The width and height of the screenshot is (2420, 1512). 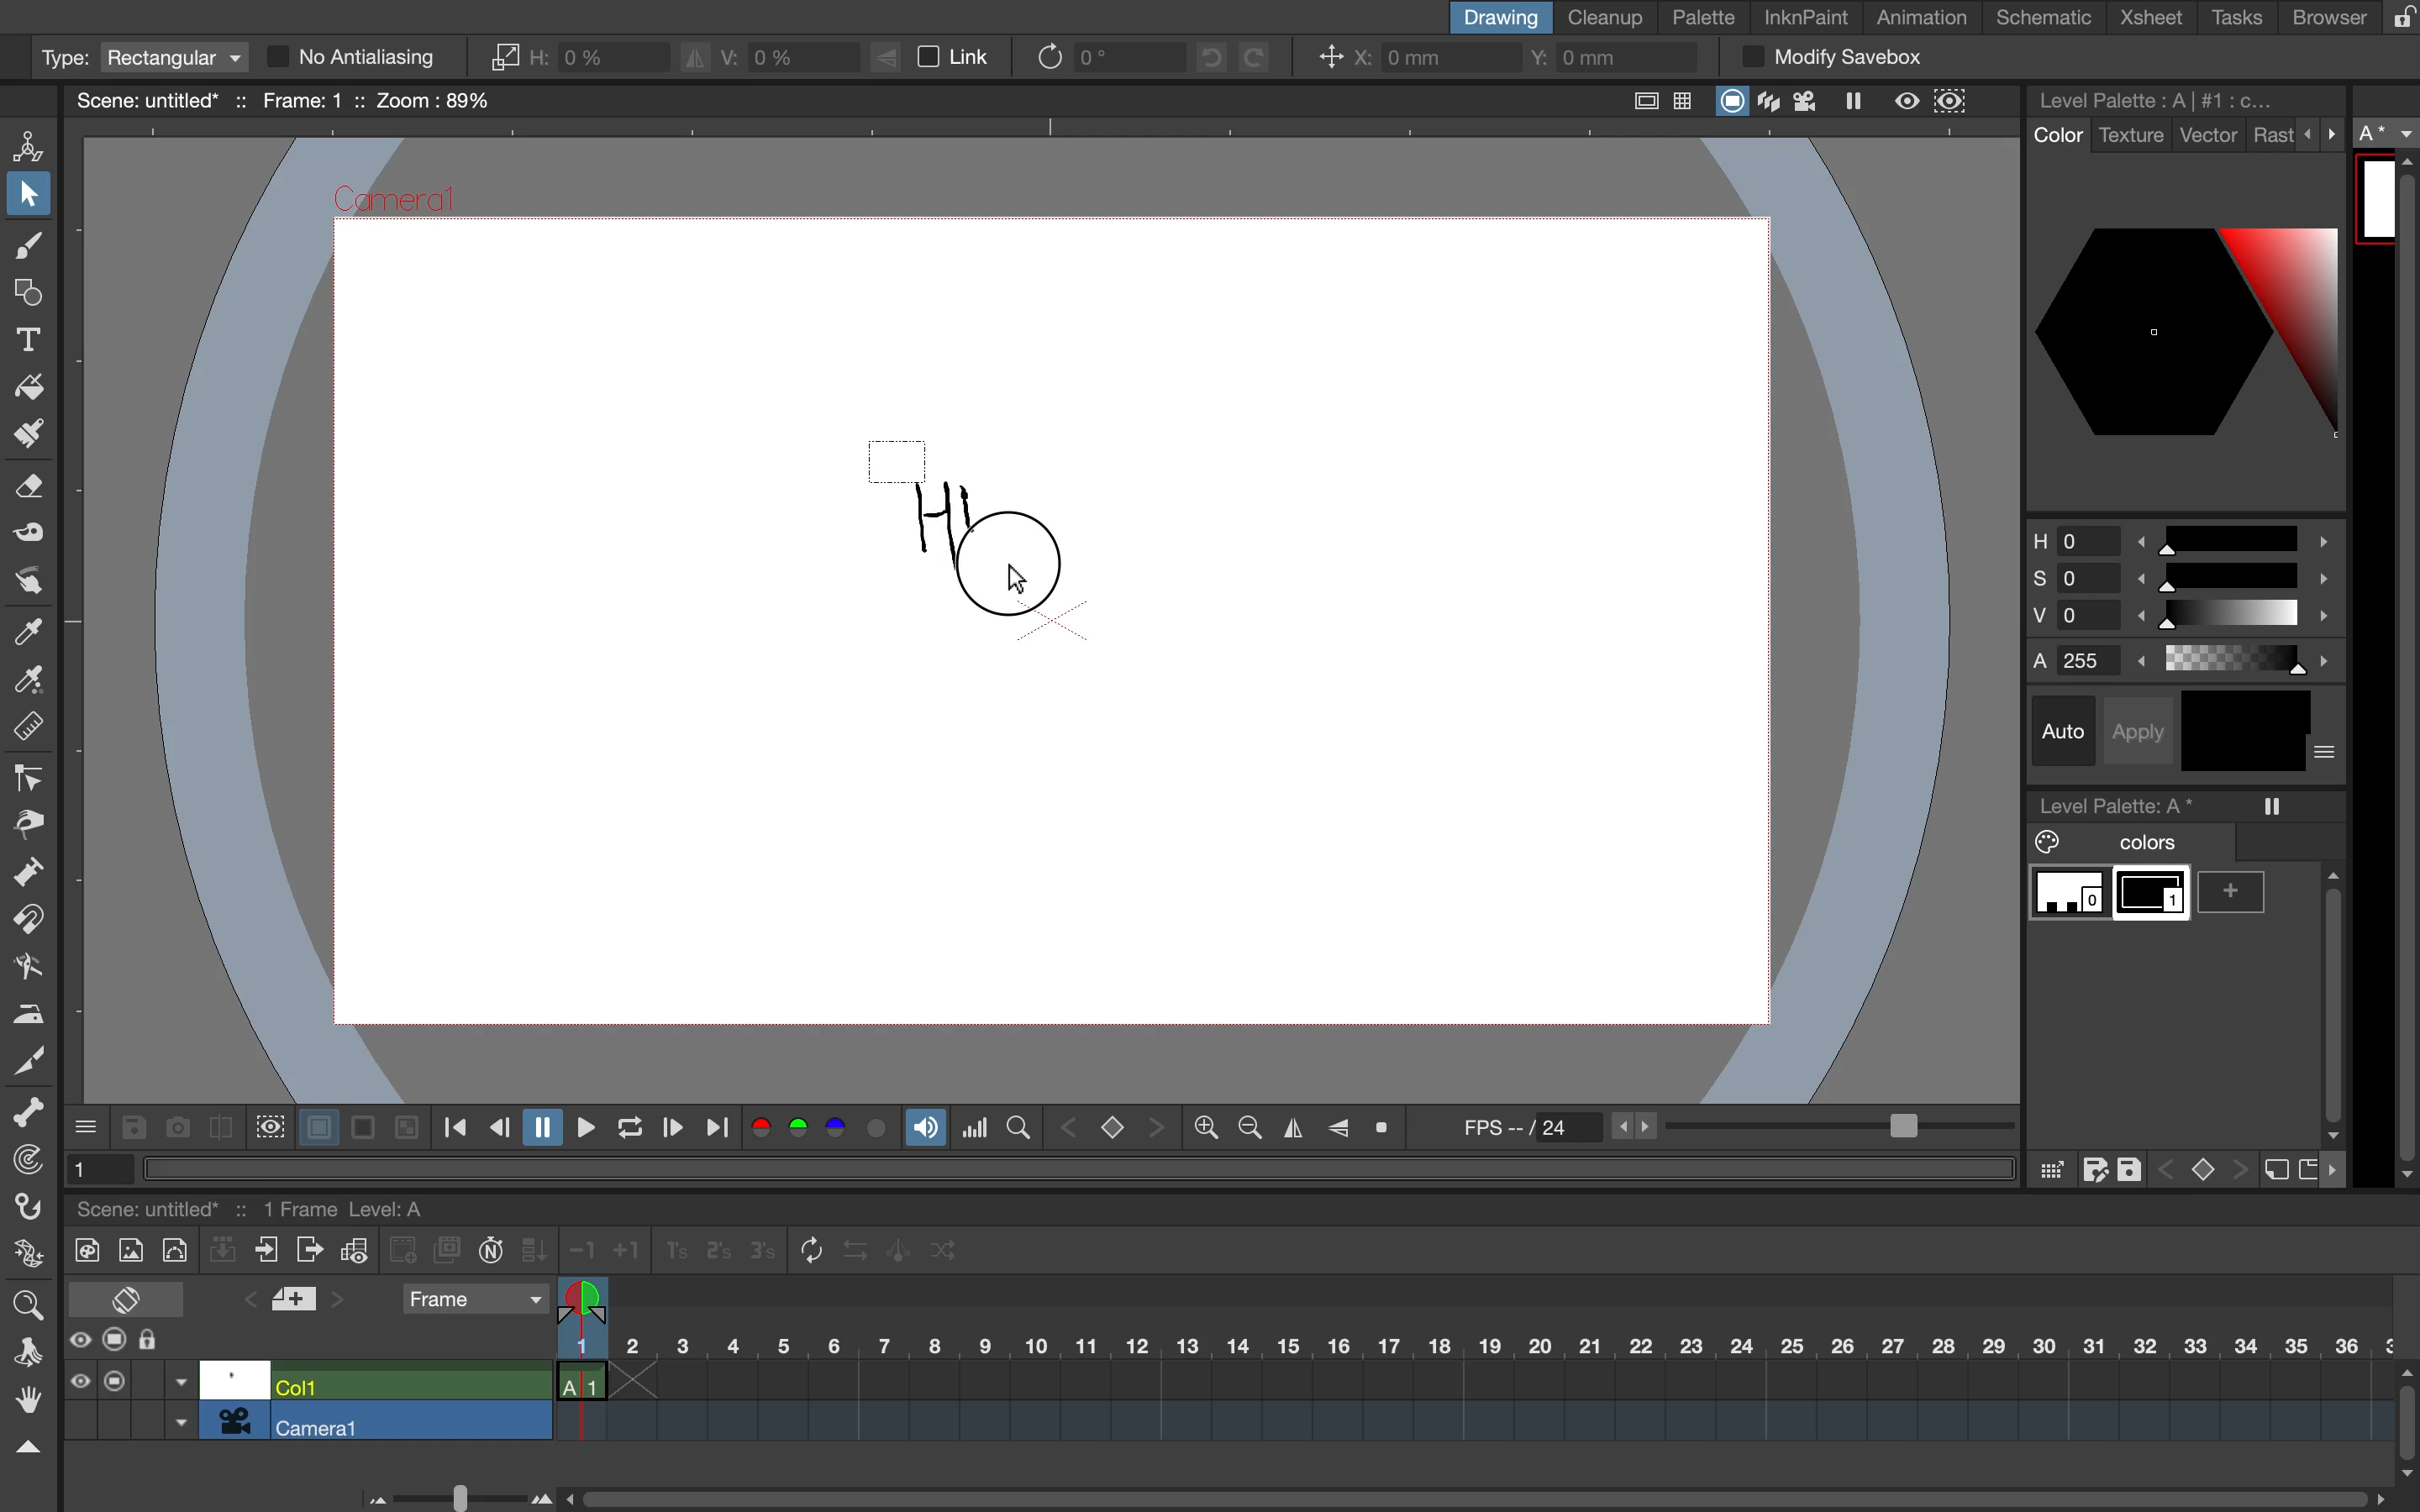 What do you see at coordinates (943, 58) in the screenshot?
I see `link` at bounding box center [943, 58].